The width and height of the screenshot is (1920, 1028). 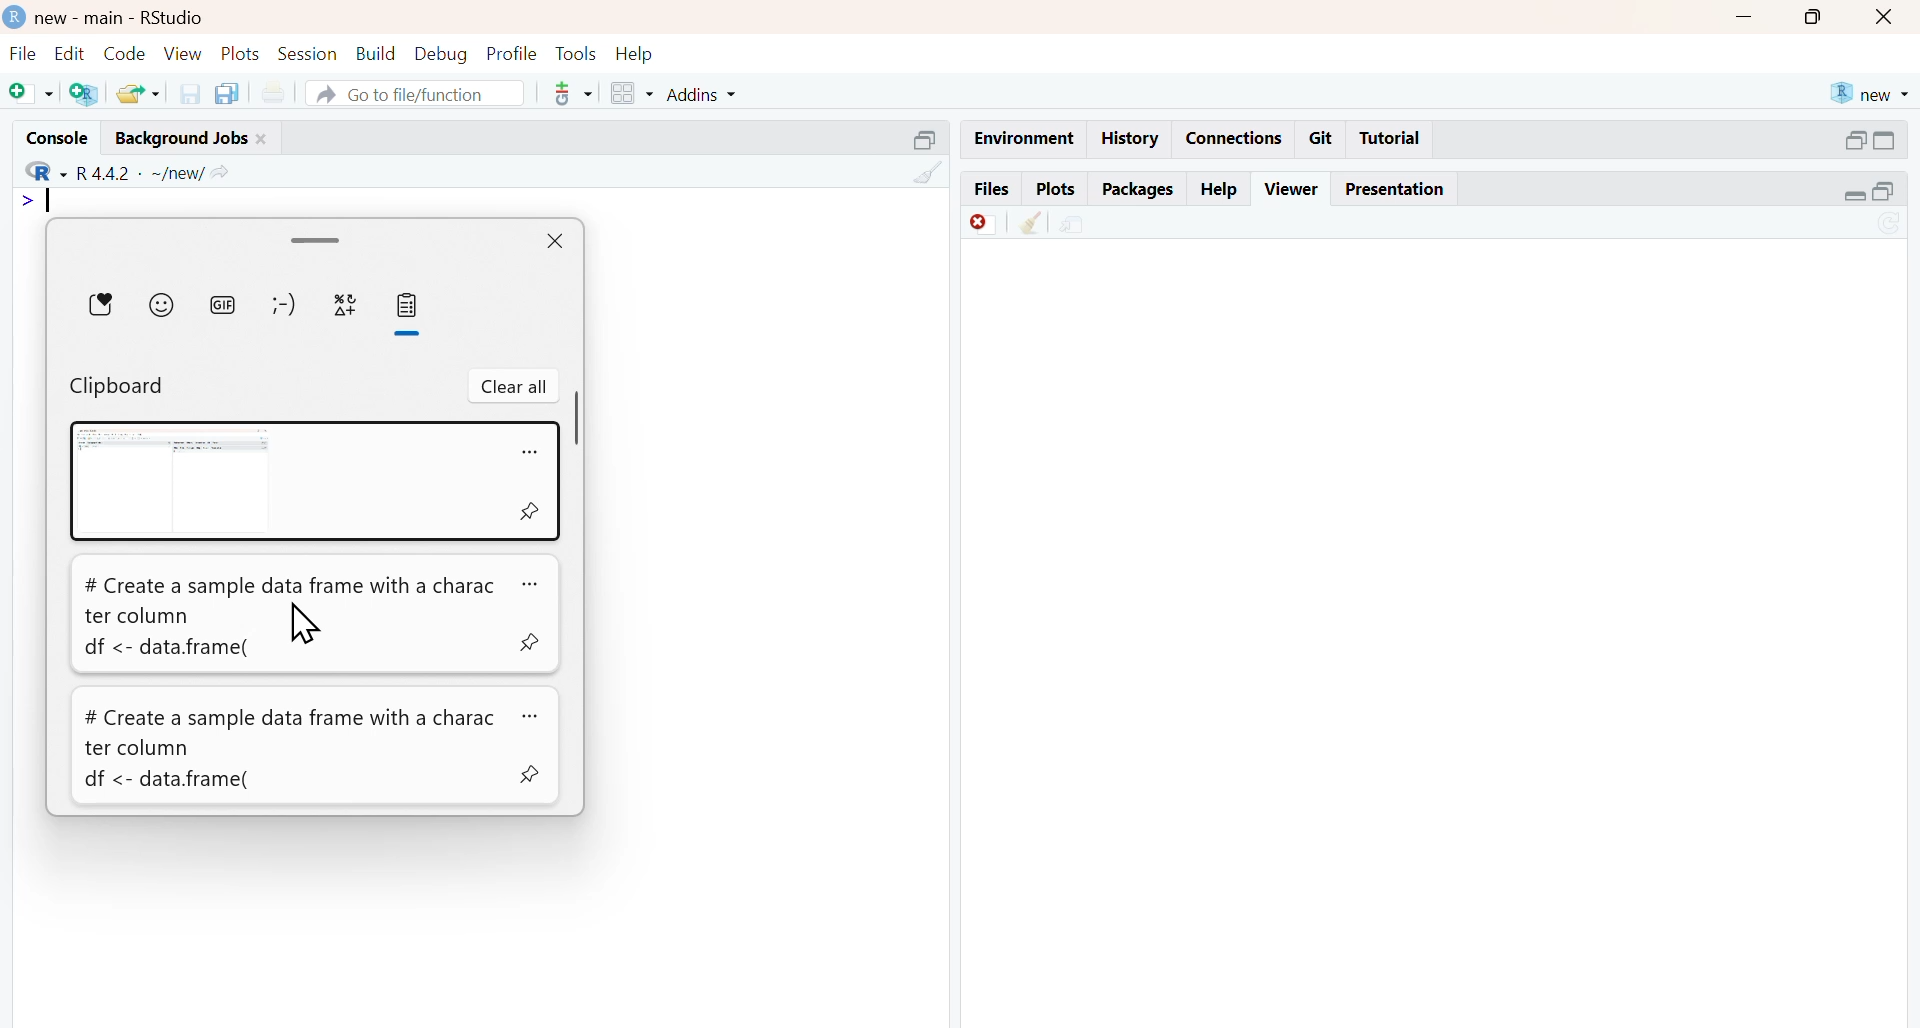 I want to click on symbols, so click(x=345, y=305).